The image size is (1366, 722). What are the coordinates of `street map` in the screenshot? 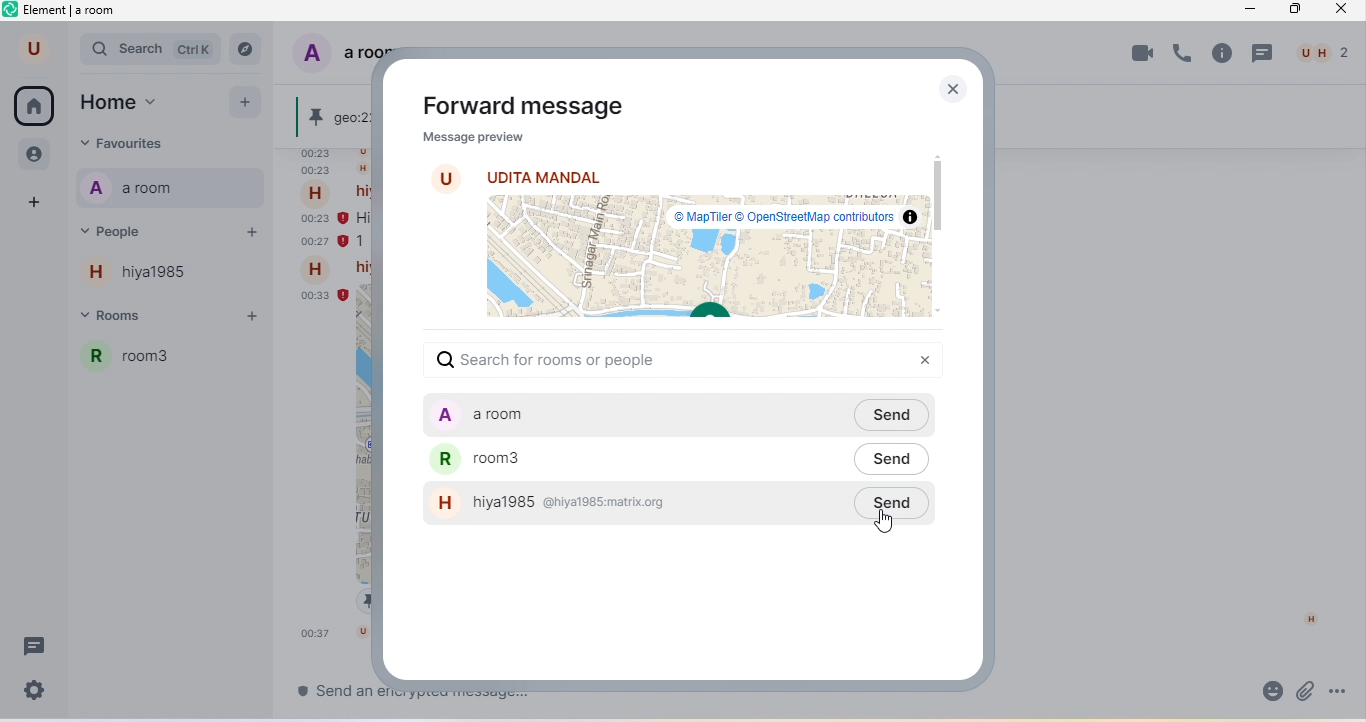 It's located at (702, 259).